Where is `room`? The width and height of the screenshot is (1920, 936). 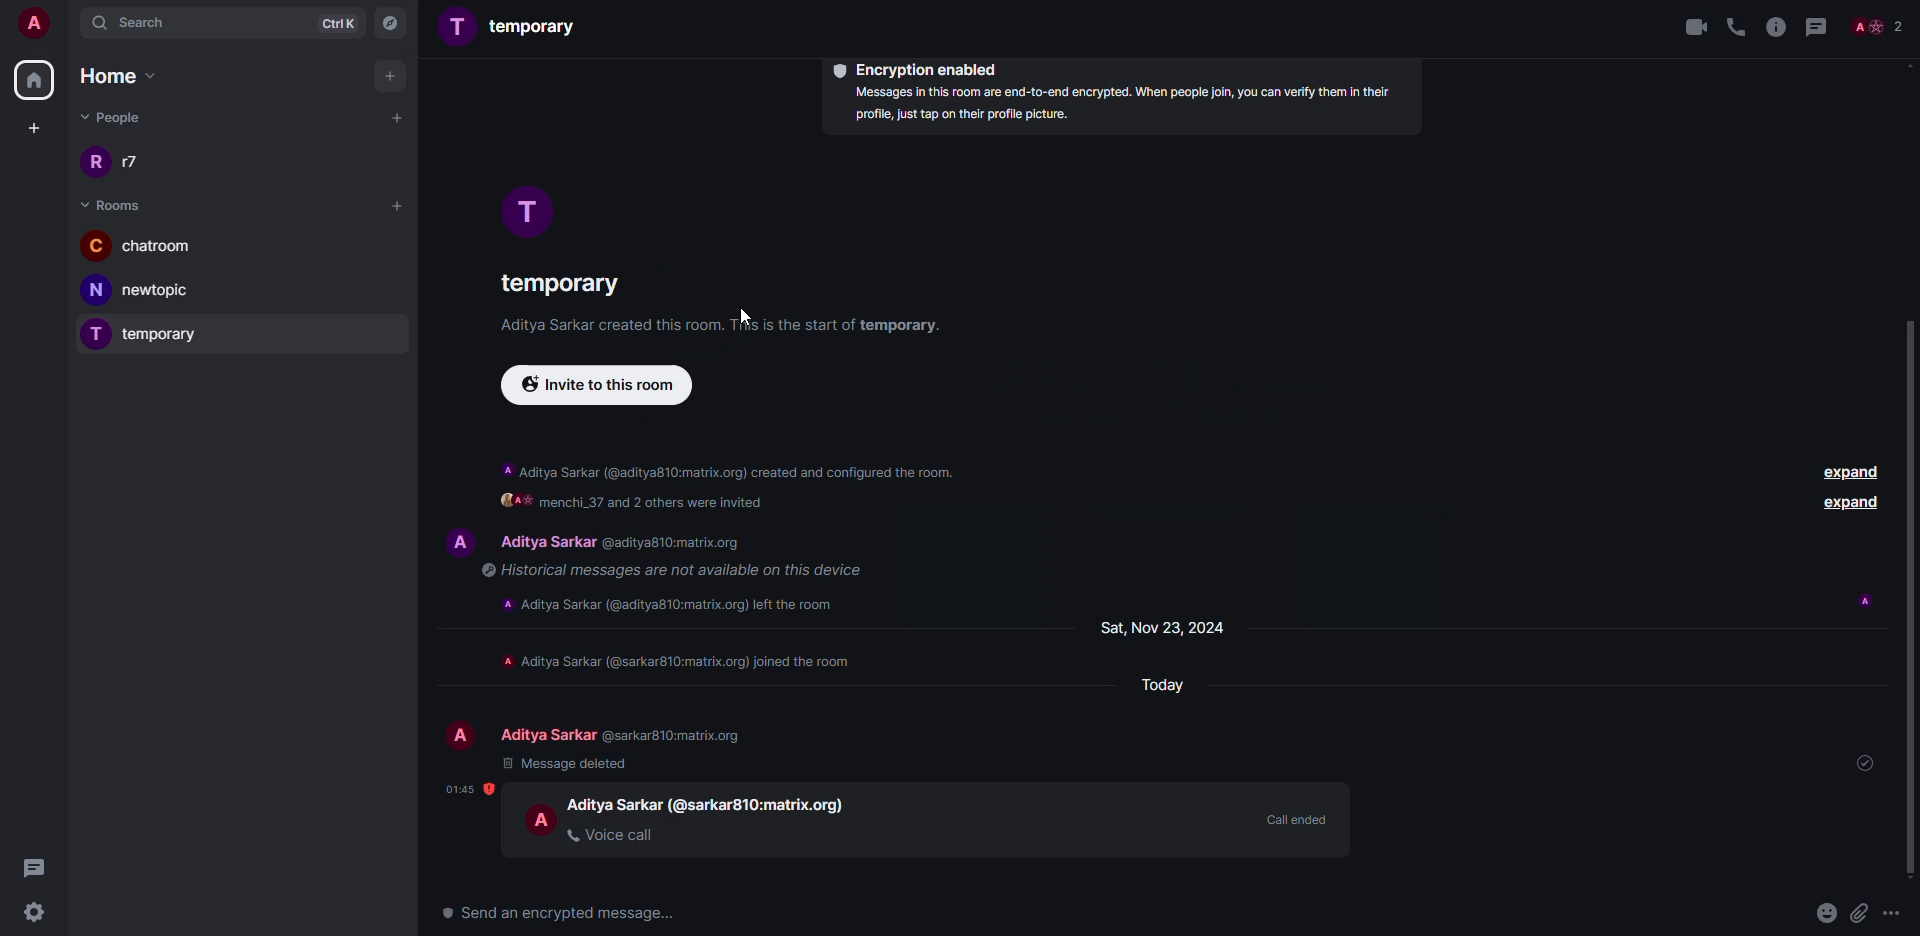 room is located at coordinates (141, 245).